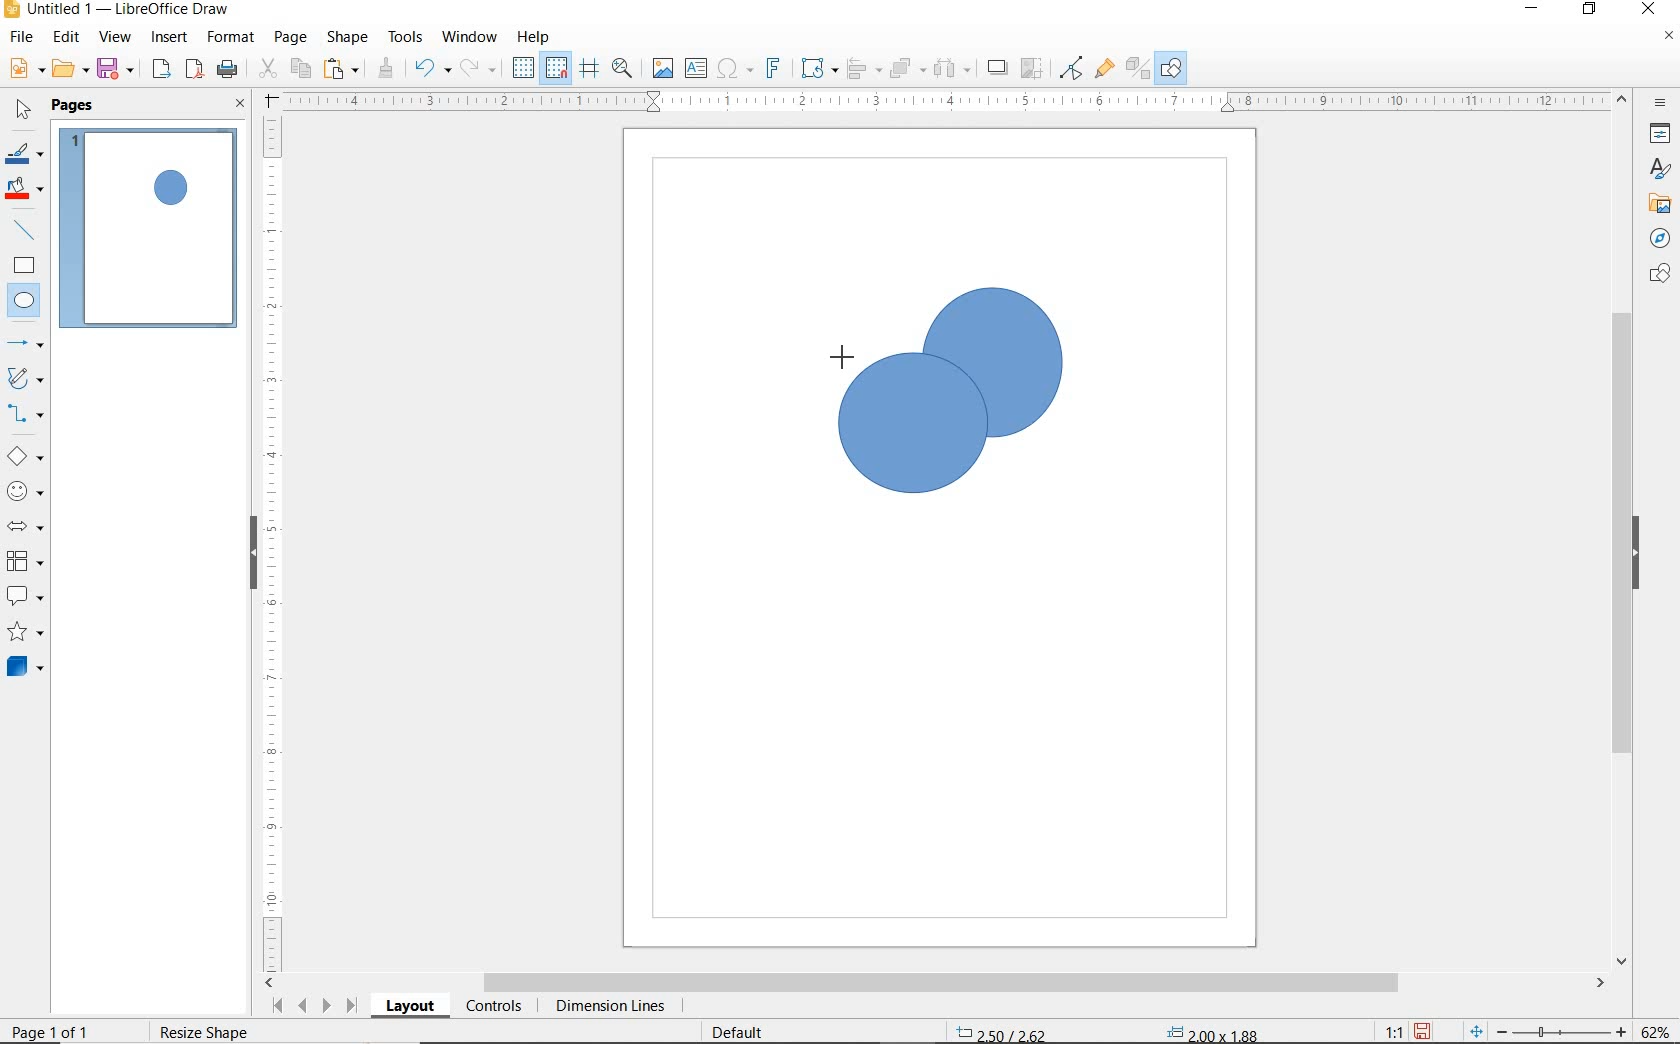 The height and width of the screenshot is (1044, 1680). What do you see at coordinates (240, 105) in the screenshot?
I see `CLOSE` at bounding box center [240, 105].